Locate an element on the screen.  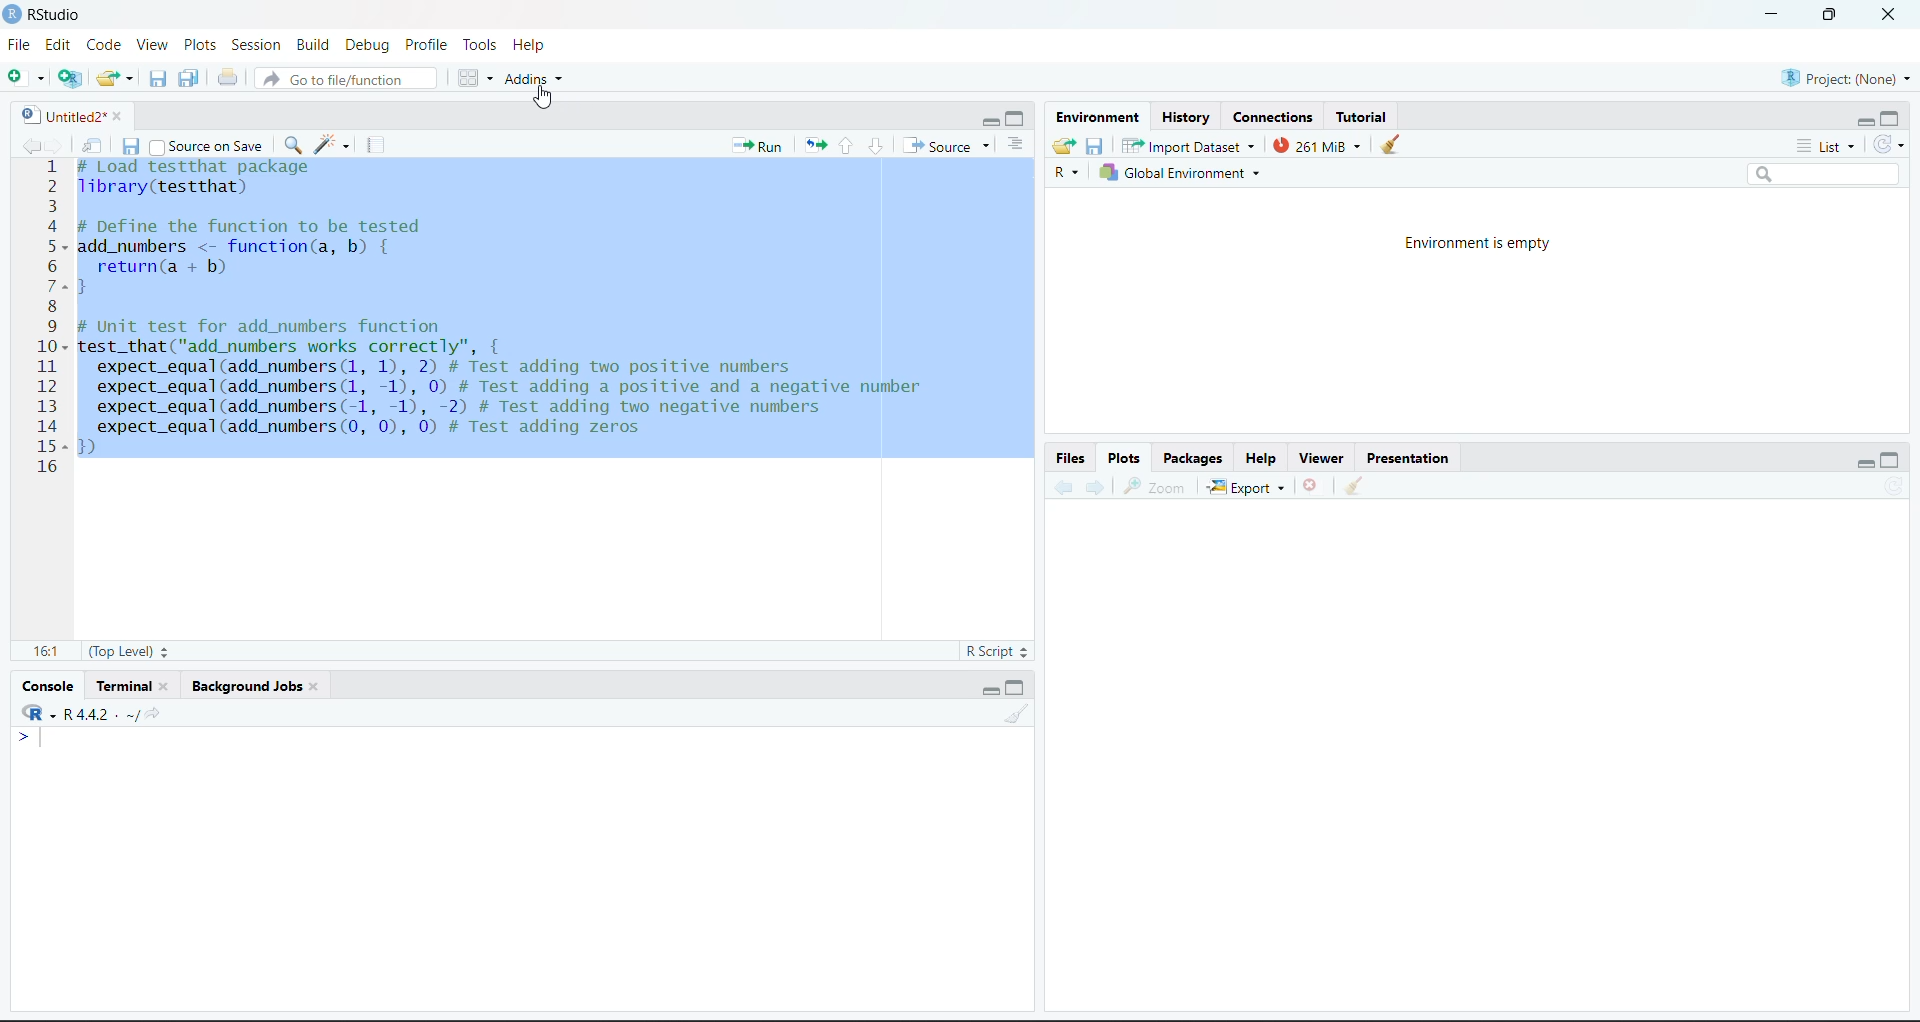
Project (None) is located at coordinates (1847, 78).